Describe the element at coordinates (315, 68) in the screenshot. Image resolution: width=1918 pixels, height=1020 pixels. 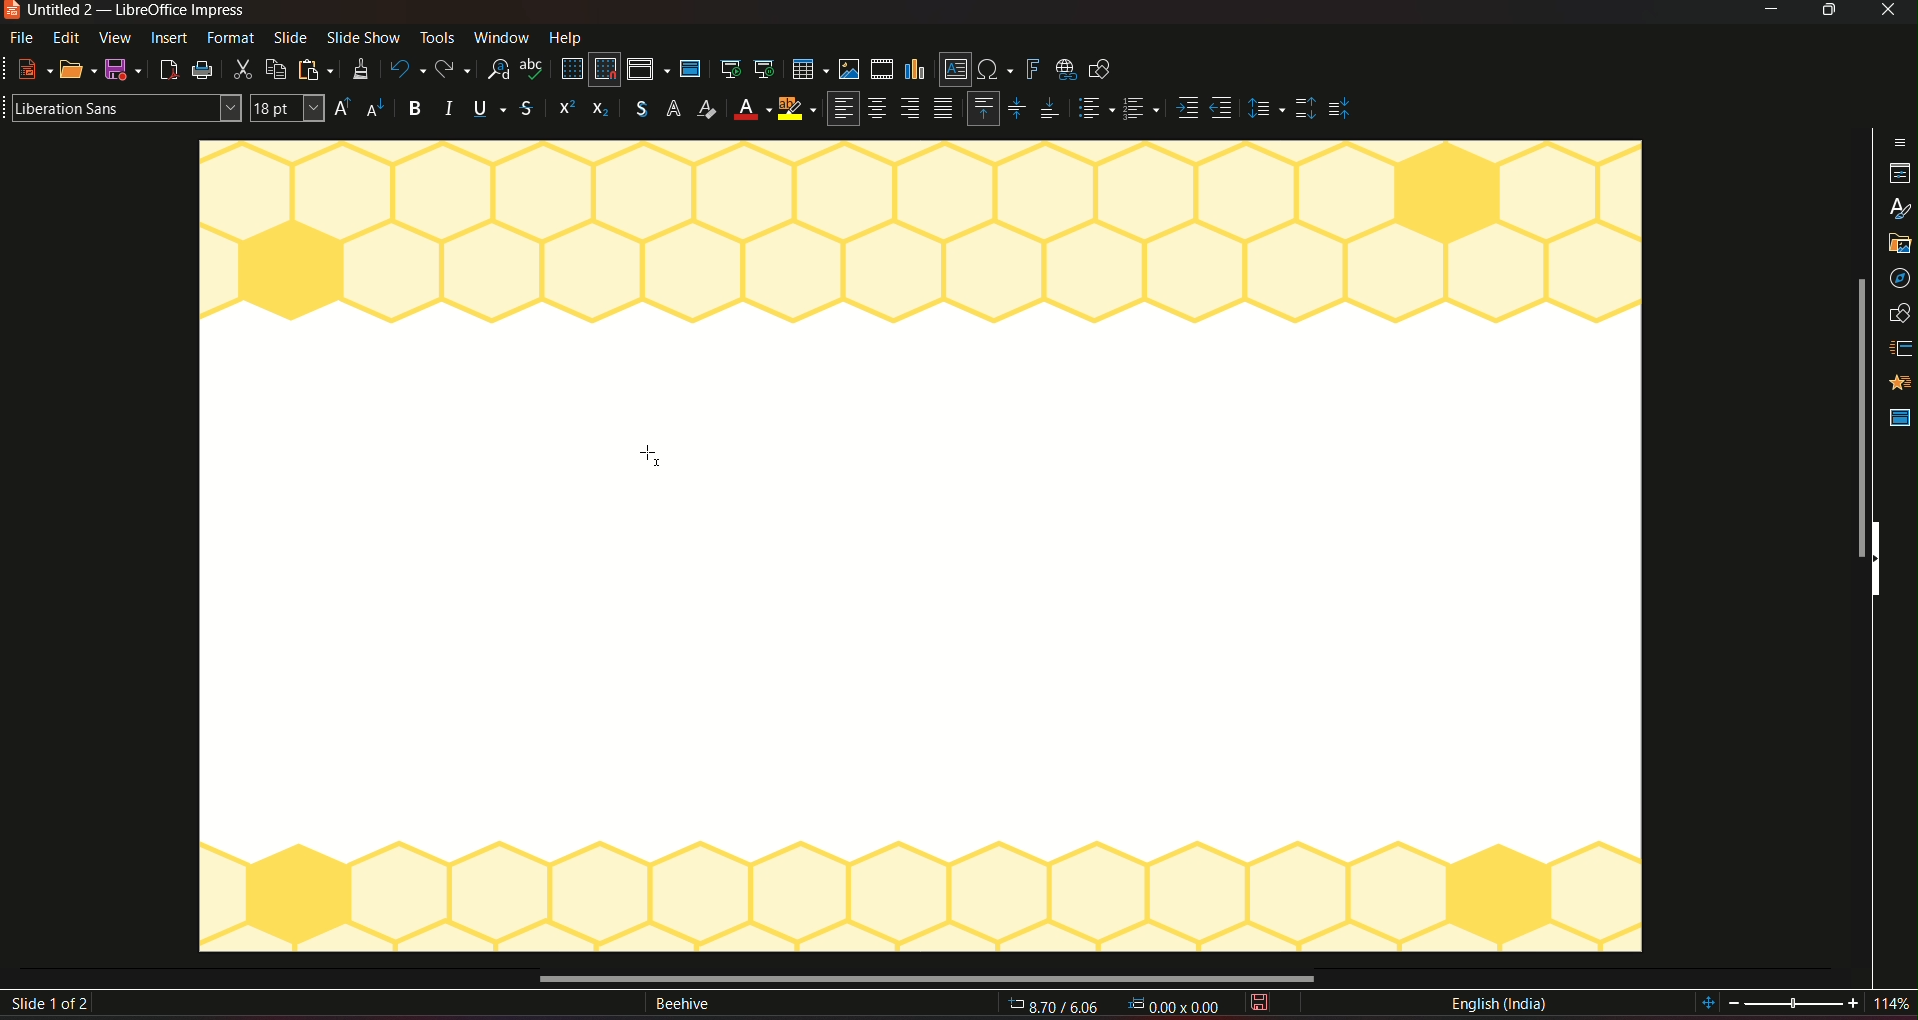
I see `paste` at that location.